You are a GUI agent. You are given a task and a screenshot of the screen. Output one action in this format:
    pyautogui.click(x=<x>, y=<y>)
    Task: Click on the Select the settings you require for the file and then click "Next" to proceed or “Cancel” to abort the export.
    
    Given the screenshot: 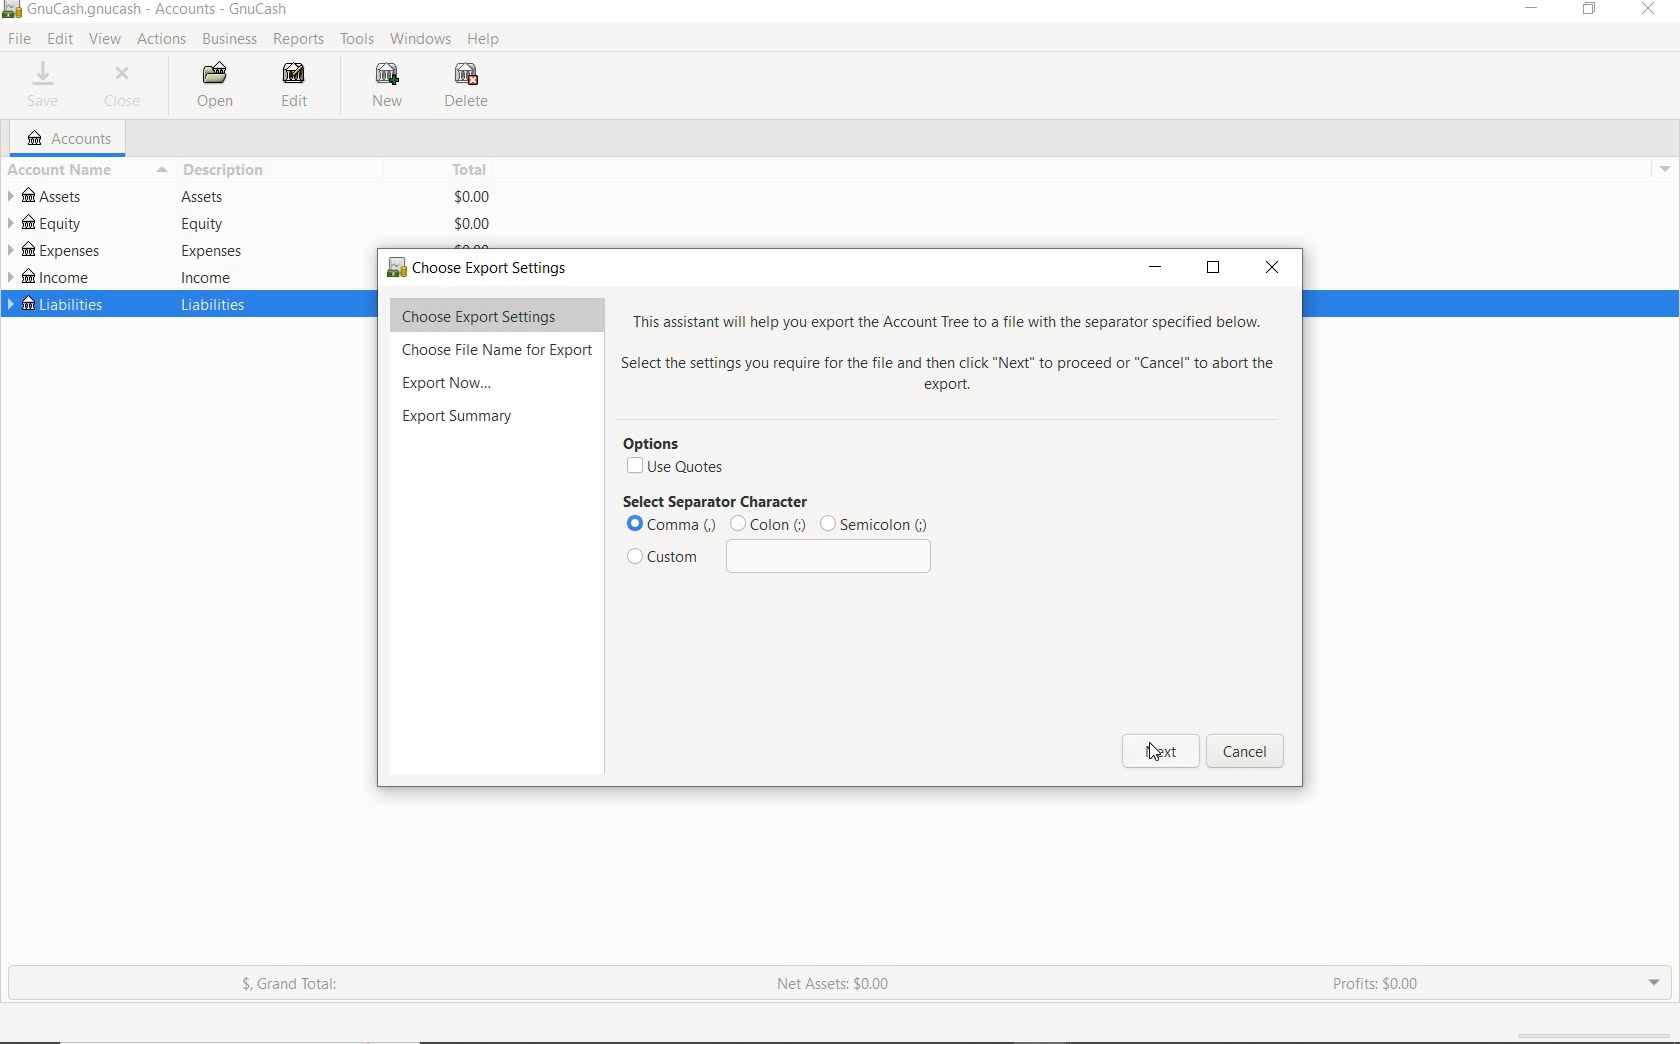 What is the action you would take?
    pyautogui.click(x=949, y=373)
    